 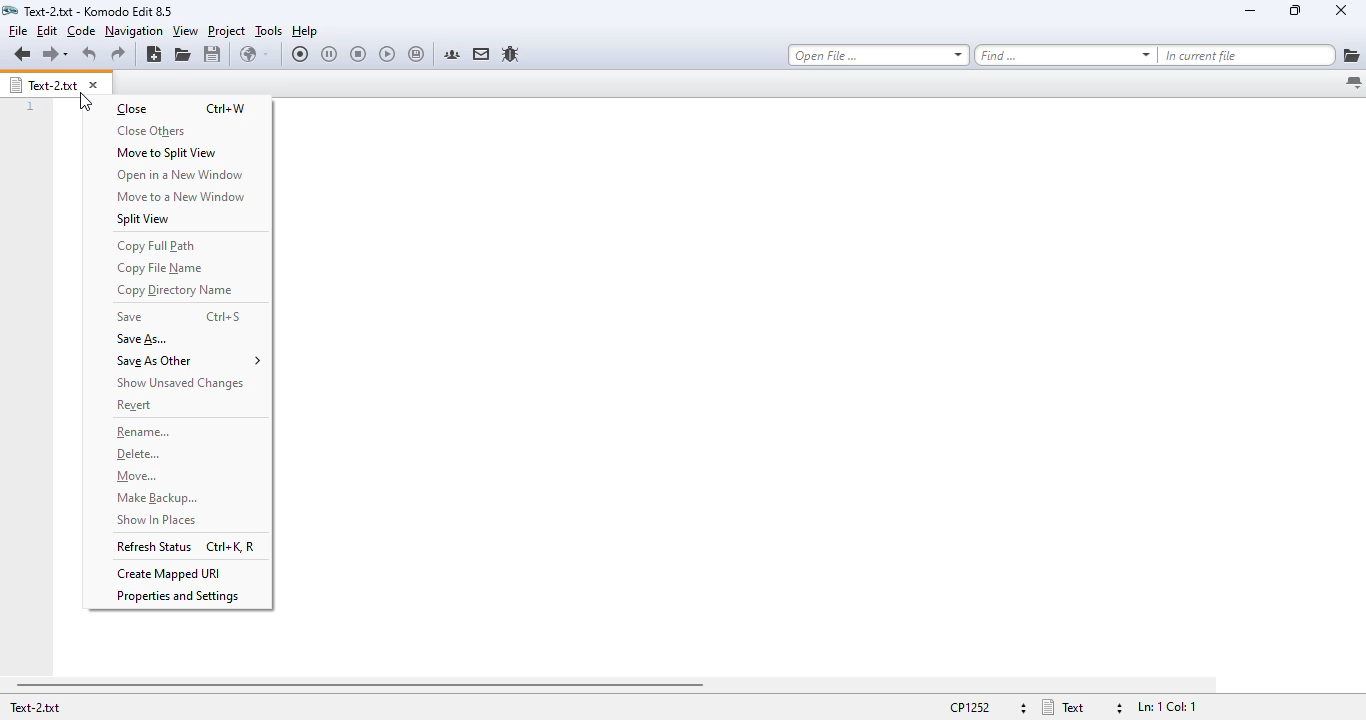 What do you see at coordinates (117, 54) in the screenshot?
I see `redo last action` at bounding box center [117, 54].